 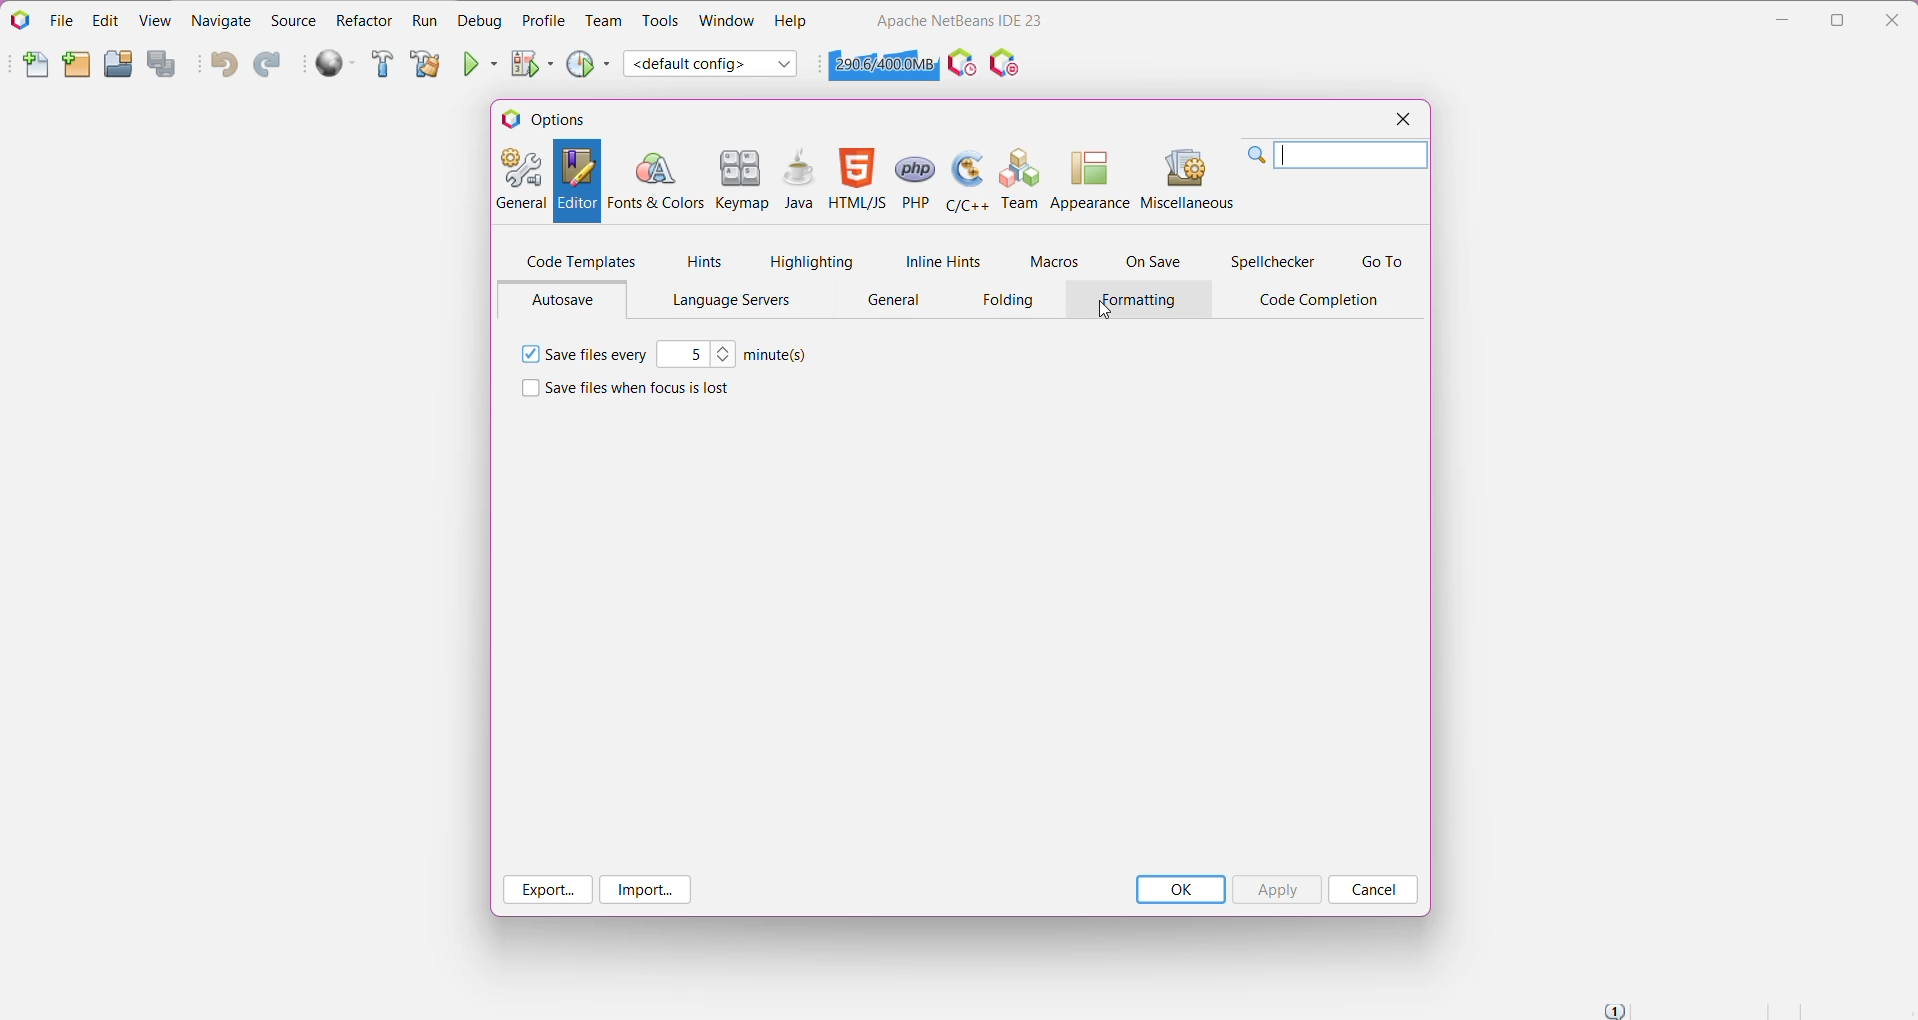 I want to click on I/O Checks, so click(x=1007, y=62).